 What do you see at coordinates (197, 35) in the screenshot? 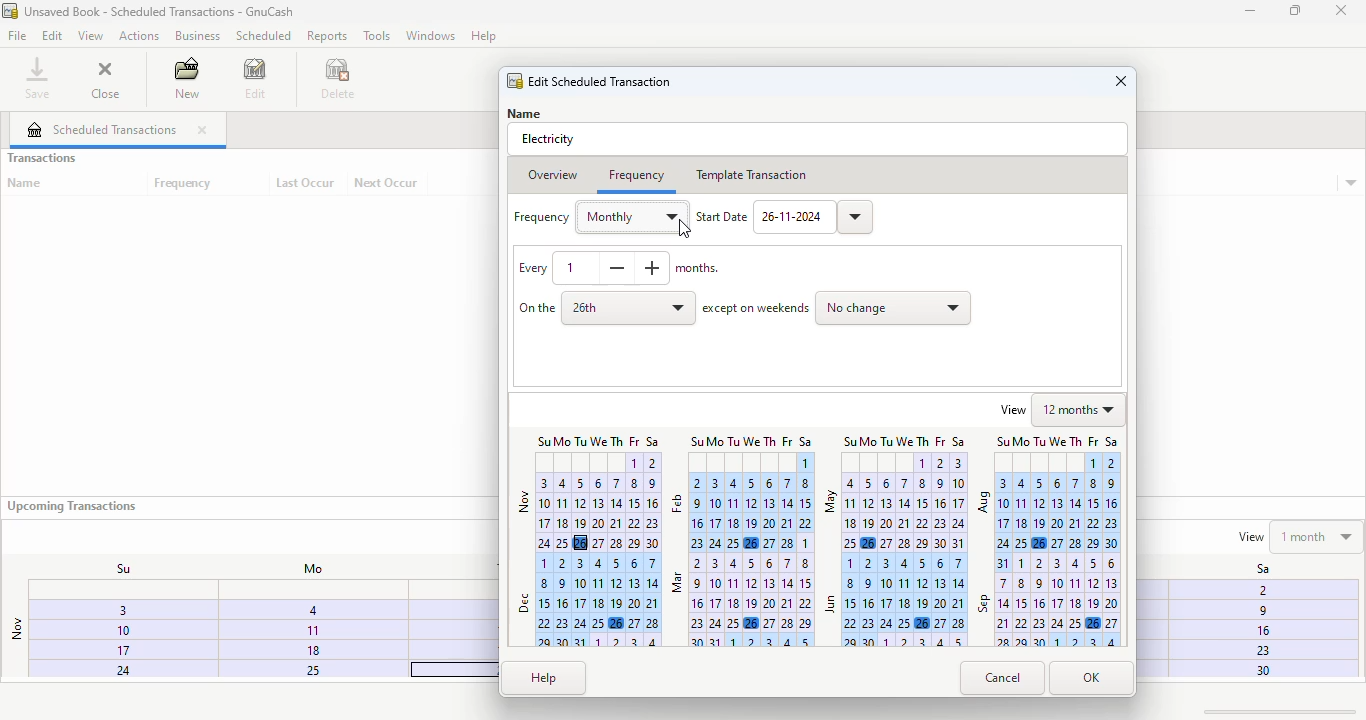
I see `business` at bounding box center [197, 35].